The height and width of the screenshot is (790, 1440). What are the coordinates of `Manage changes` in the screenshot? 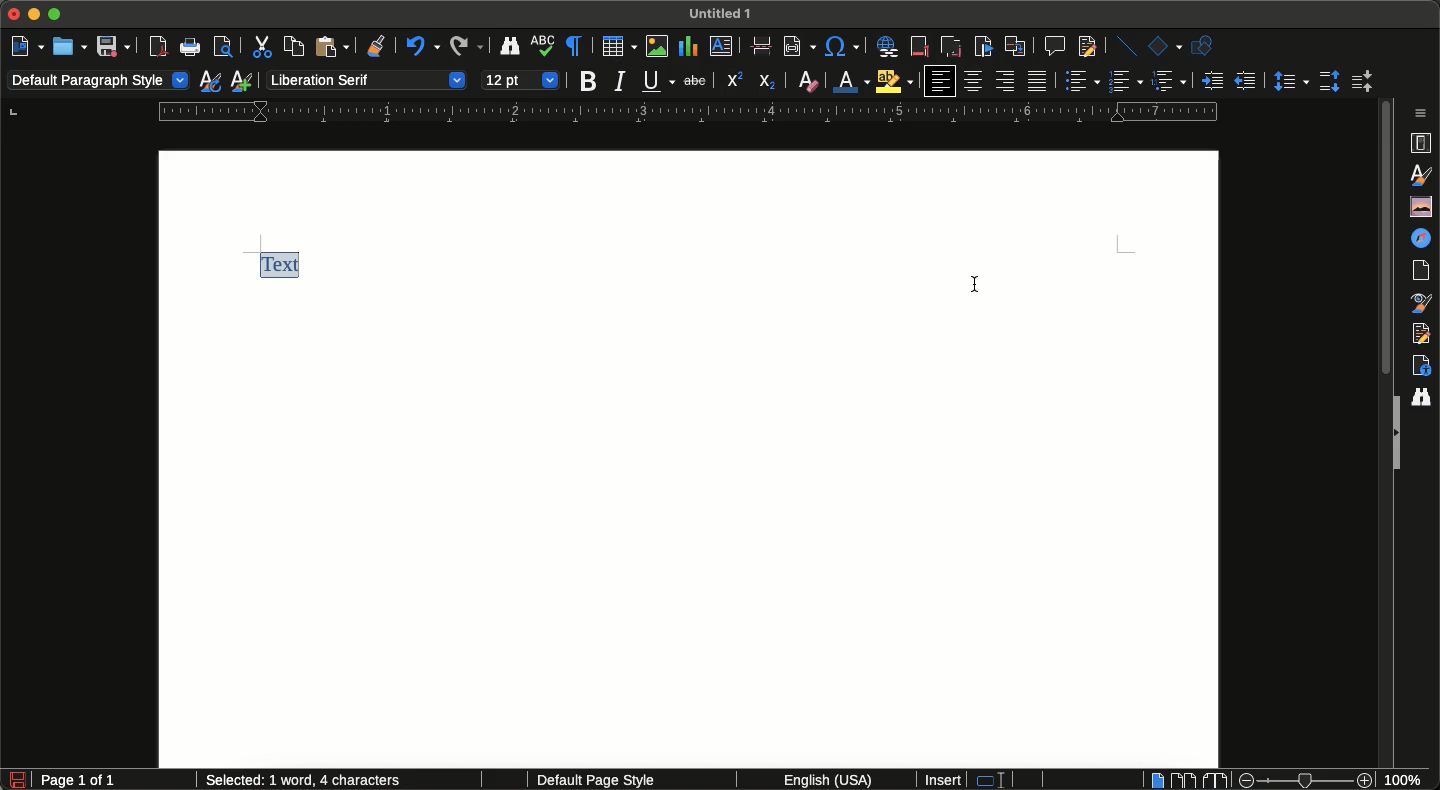 It's located at (1425, 333).